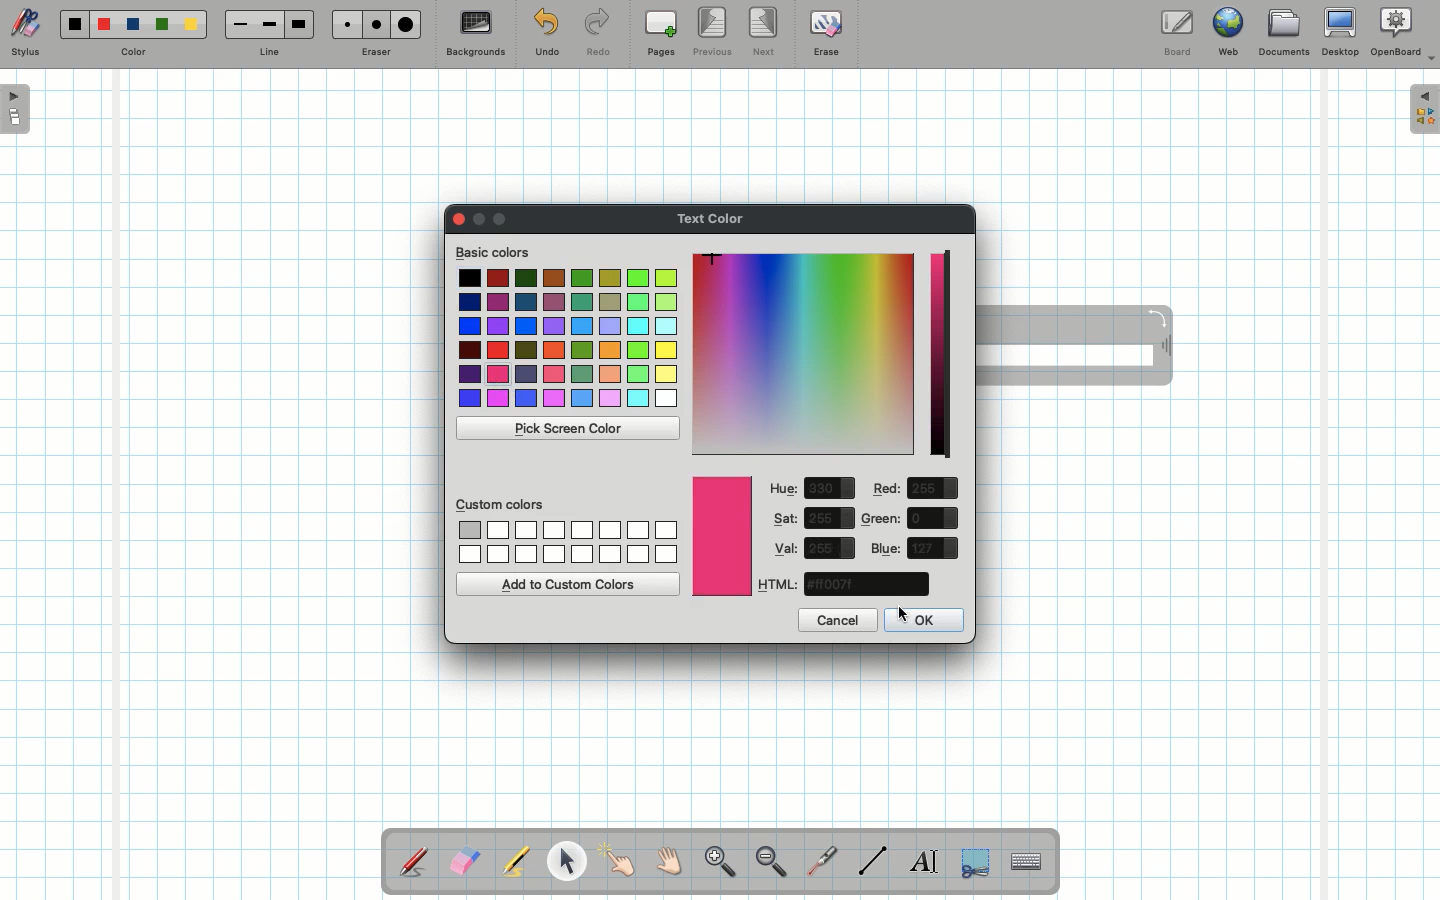 Image resolution: width=1440 pixels, height=900 pixels. Describe the element at coordinates (269, 24) in the screenshot. I see `Medium line` at that location.